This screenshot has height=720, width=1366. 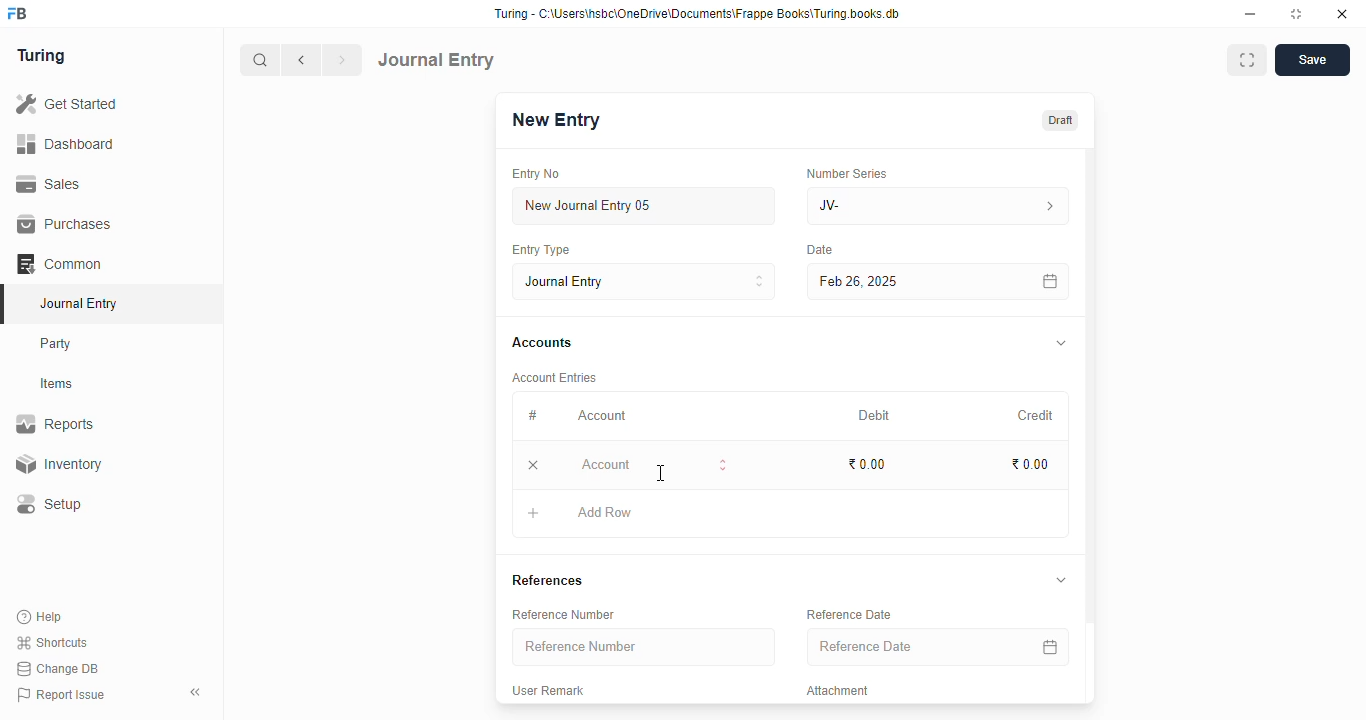 What do you see at coordinates (547, 580) in the screenshot?
I see `references` at bounding box center [547, 580].